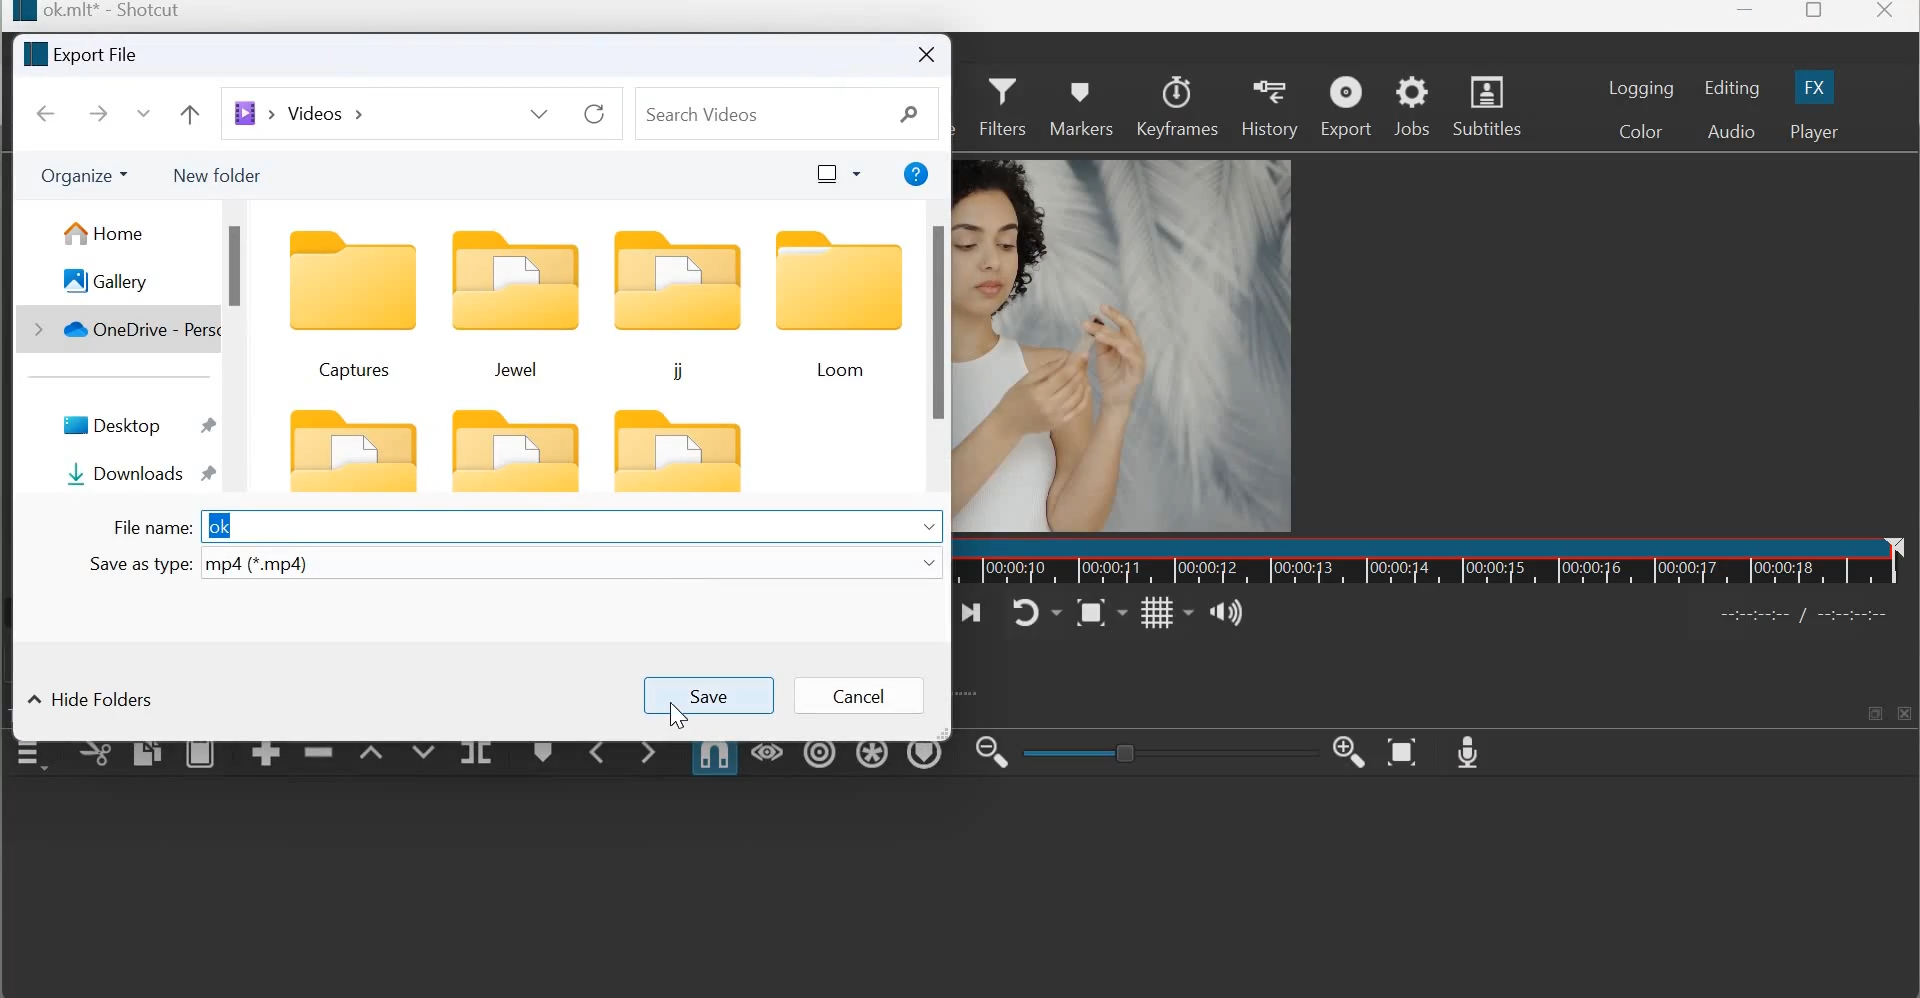 The height and width of the screenshot is (998, 1920). I want to click on Hide folders, so click(92, 699).